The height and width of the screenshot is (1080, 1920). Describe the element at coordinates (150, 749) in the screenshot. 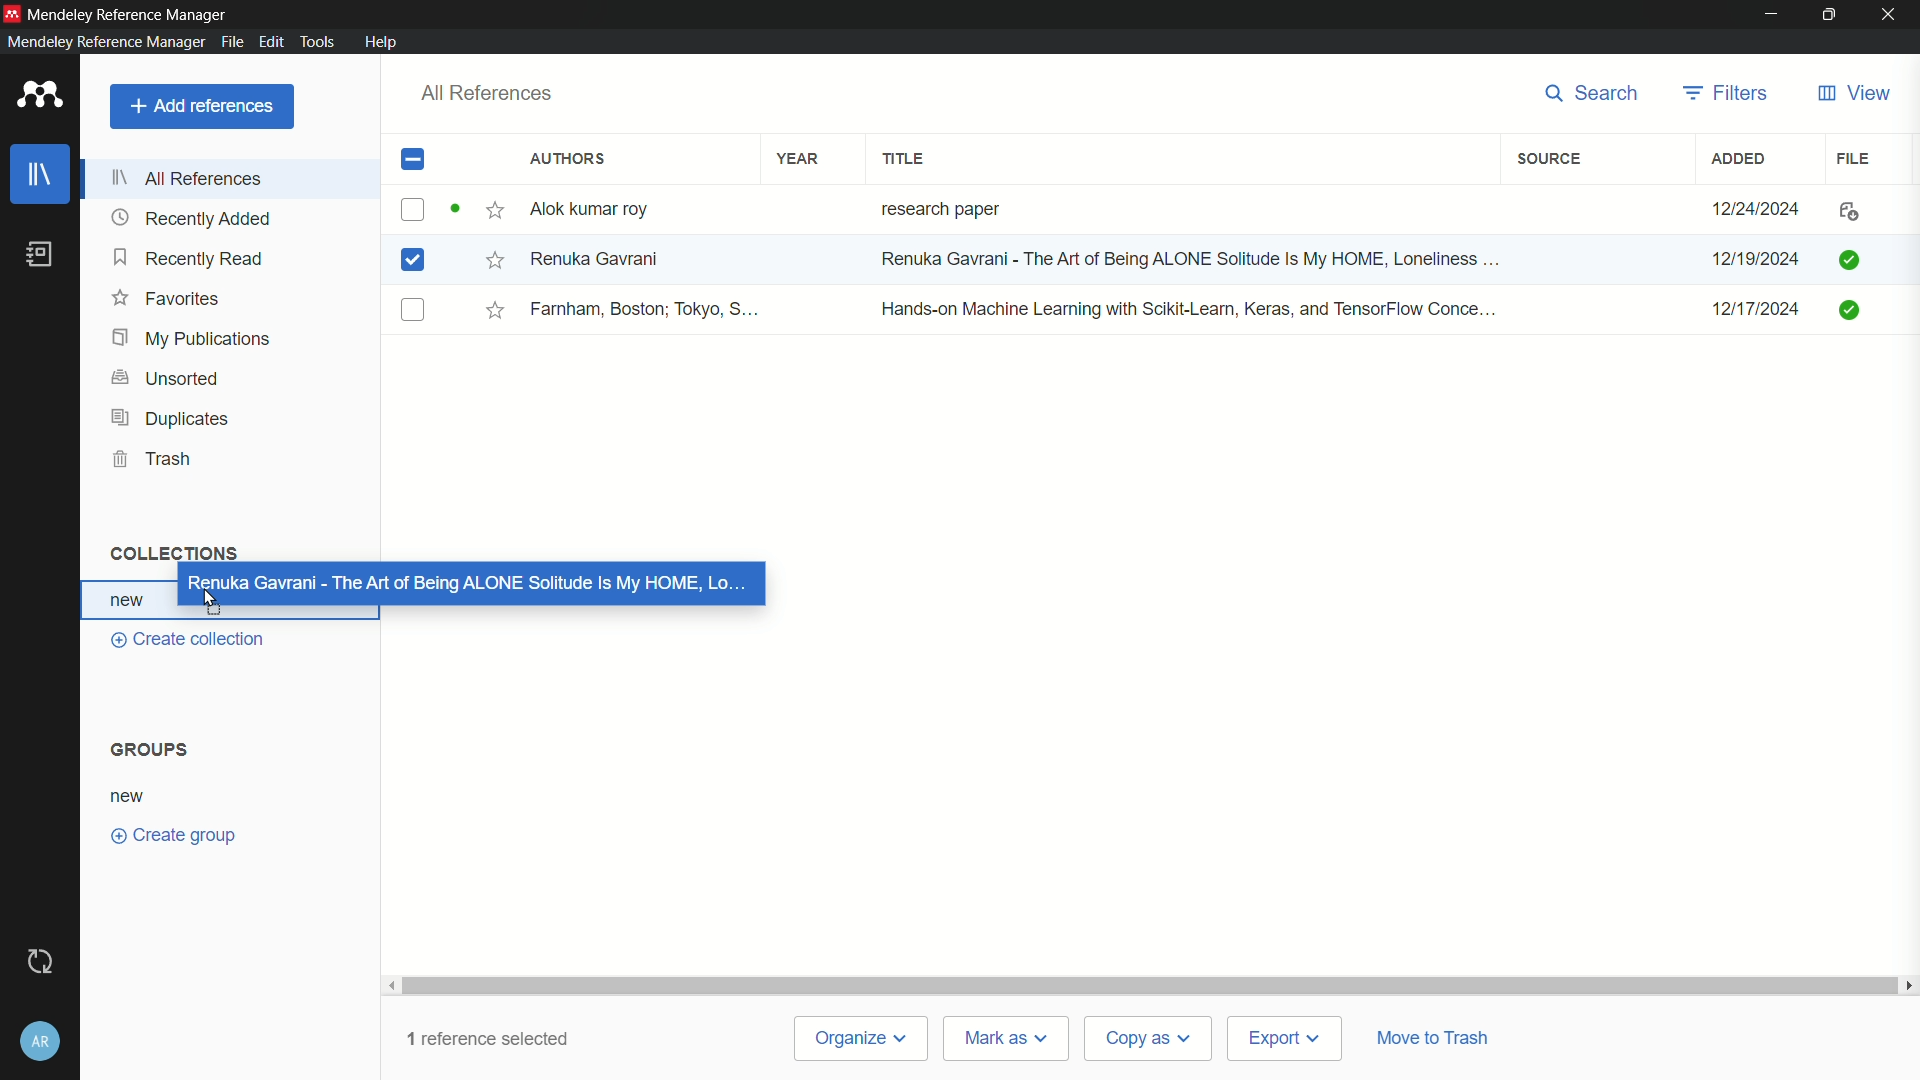

I see `groups` at that location.